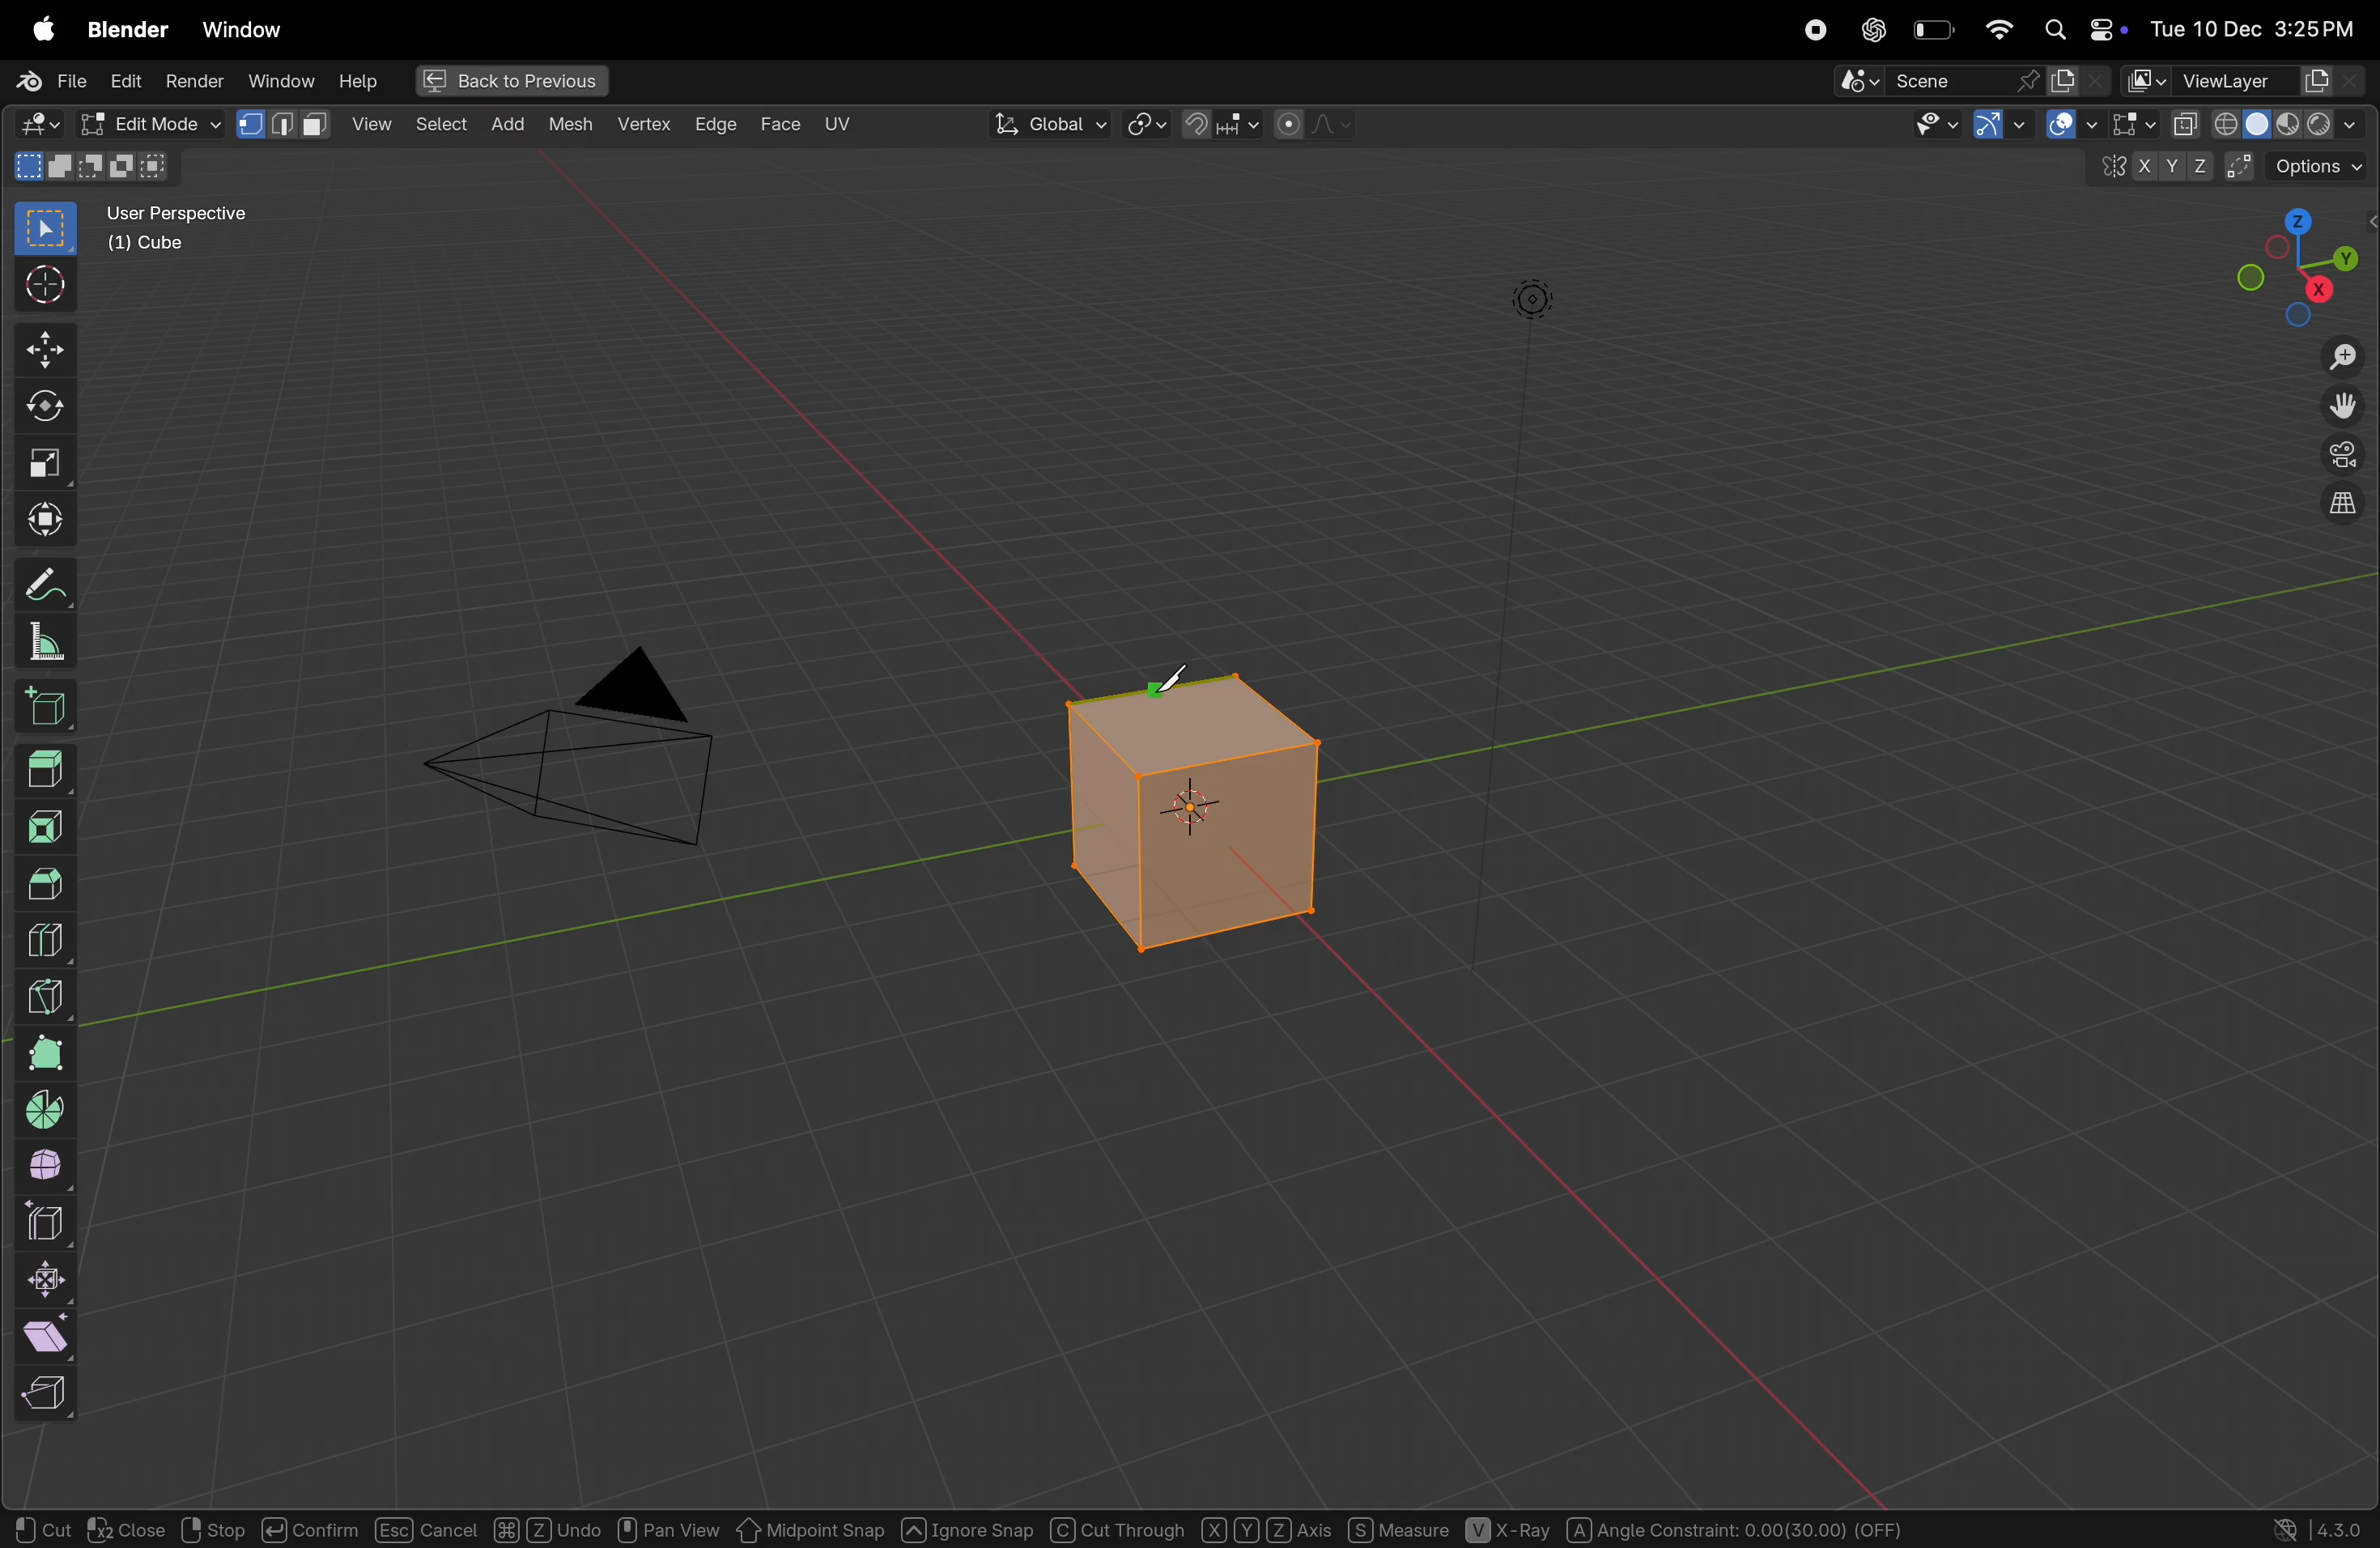  What do you see at coordinates (2083, 27) in the screenshot?
I see `apple widgets` at bounding box center [2083, 27].